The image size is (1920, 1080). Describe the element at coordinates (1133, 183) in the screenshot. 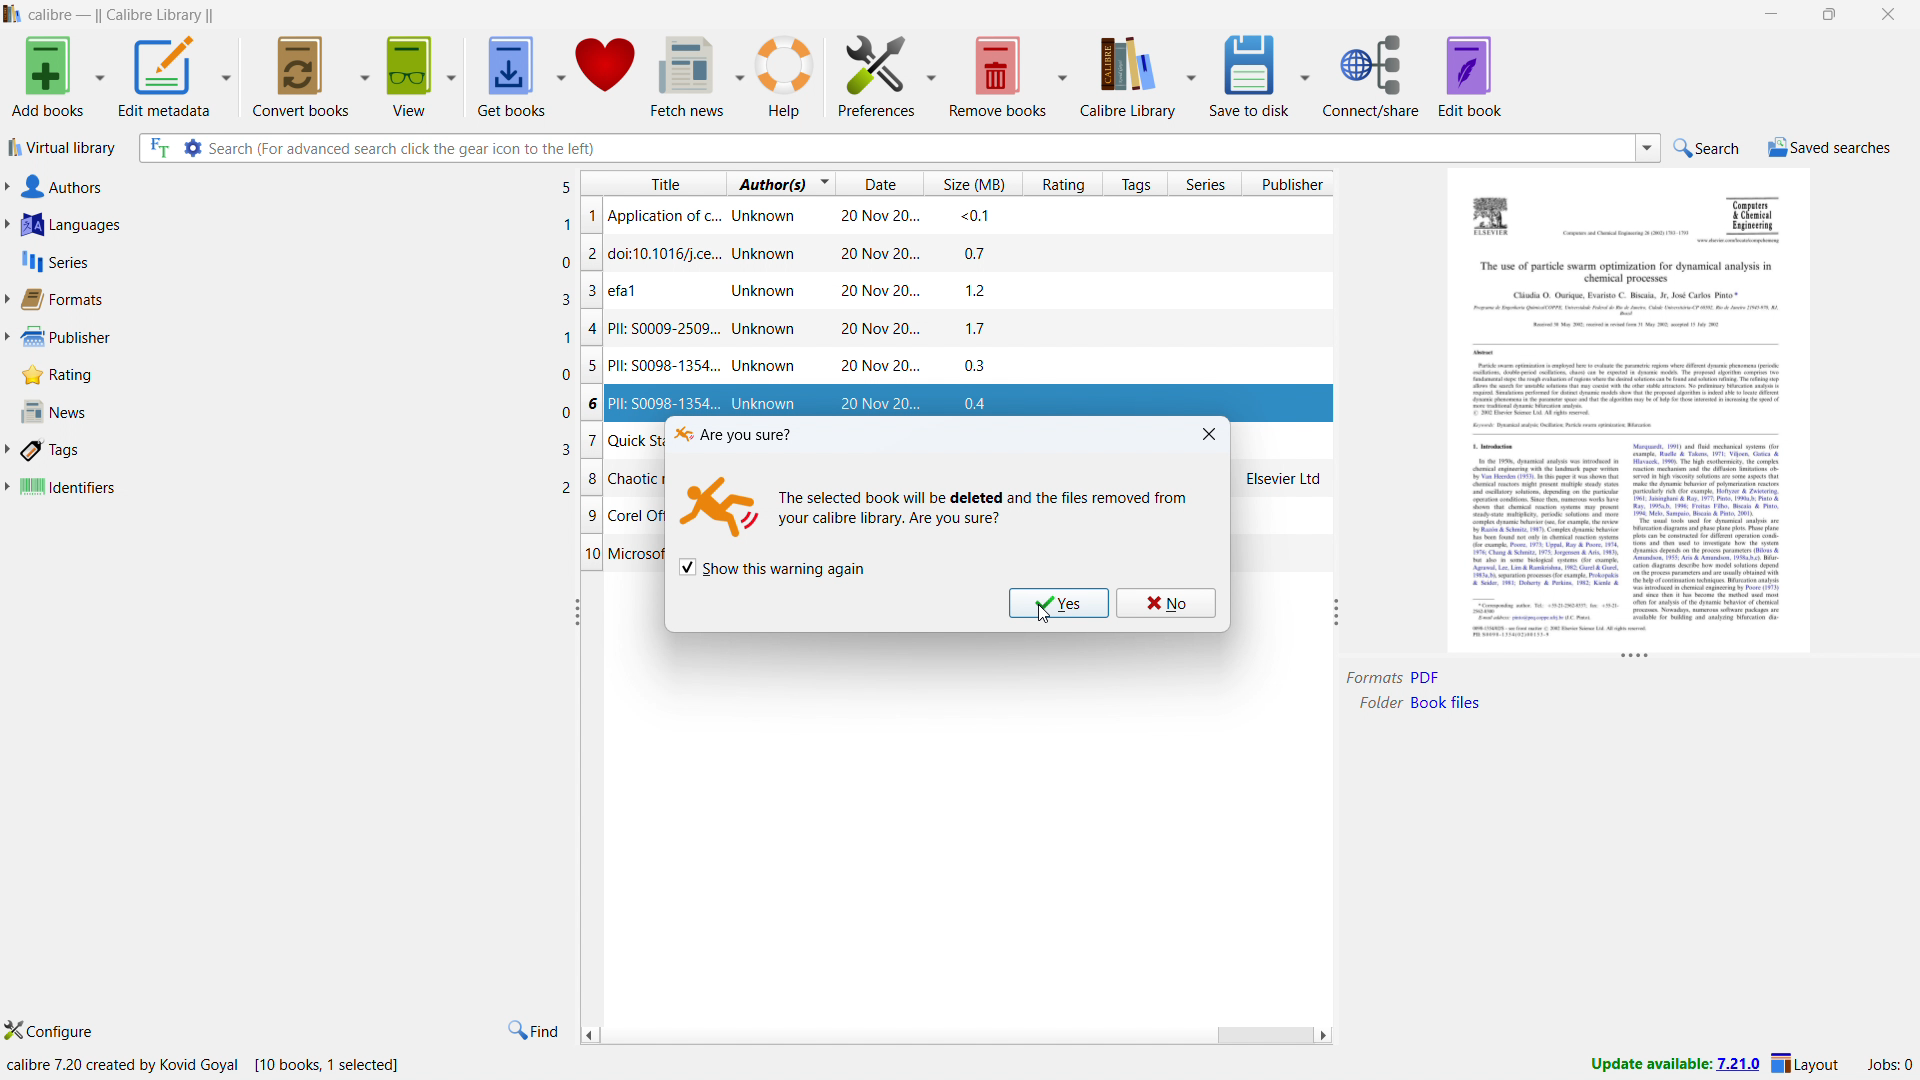

I see `sort by tags` at that location.